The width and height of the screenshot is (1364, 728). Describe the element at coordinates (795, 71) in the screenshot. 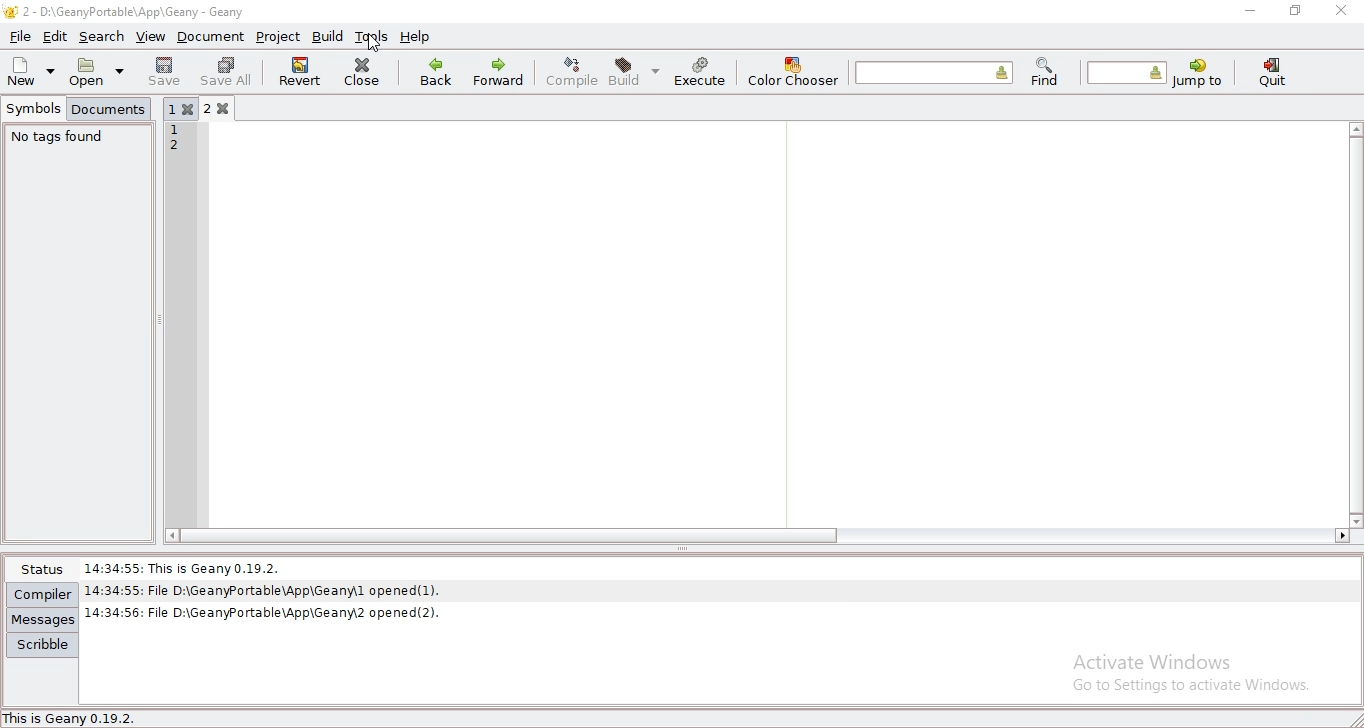

I see `color chooser` at that location.